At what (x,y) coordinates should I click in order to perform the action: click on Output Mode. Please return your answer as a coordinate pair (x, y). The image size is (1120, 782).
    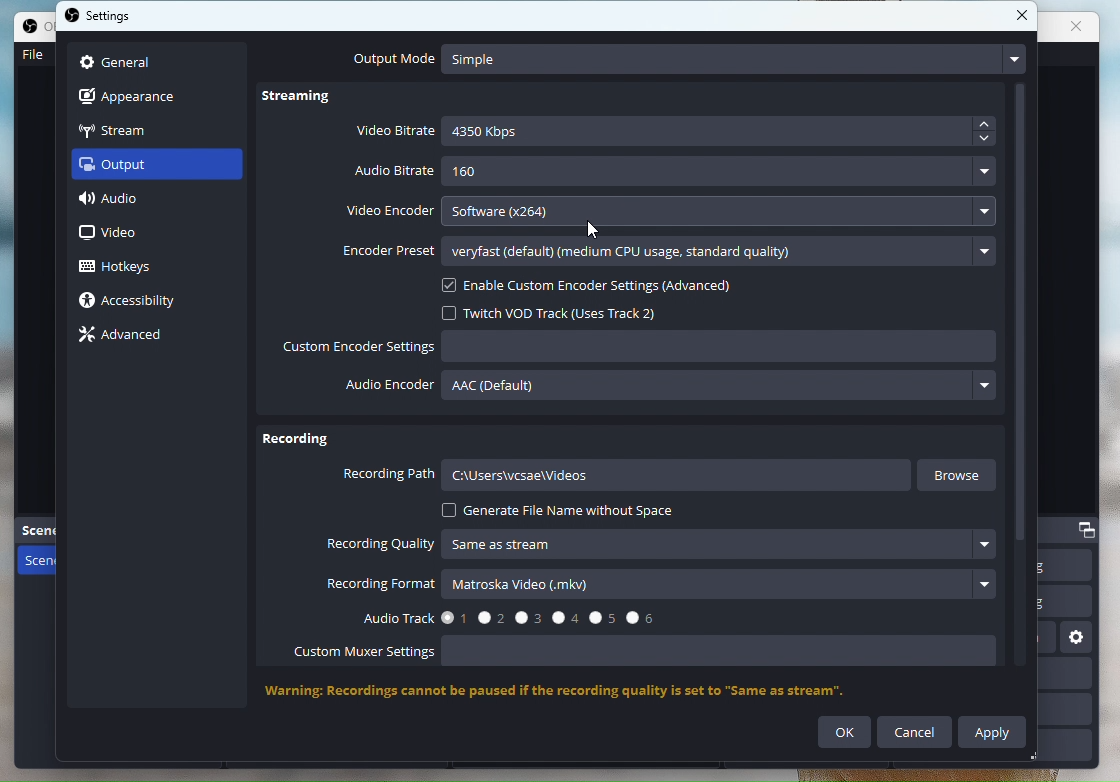
    Looking at the image, I should click on (685, 59).